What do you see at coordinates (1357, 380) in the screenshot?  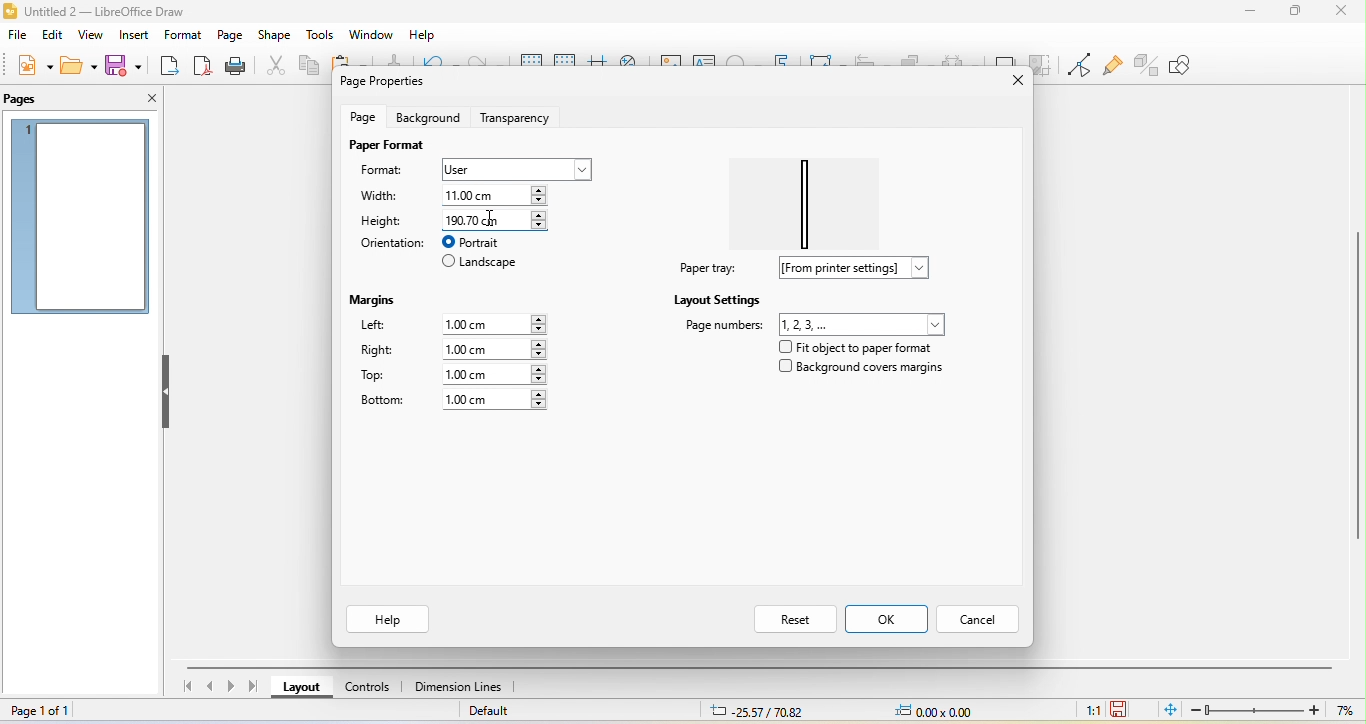 I see `vertical scroll bar` at bounding box center [1357, 380].